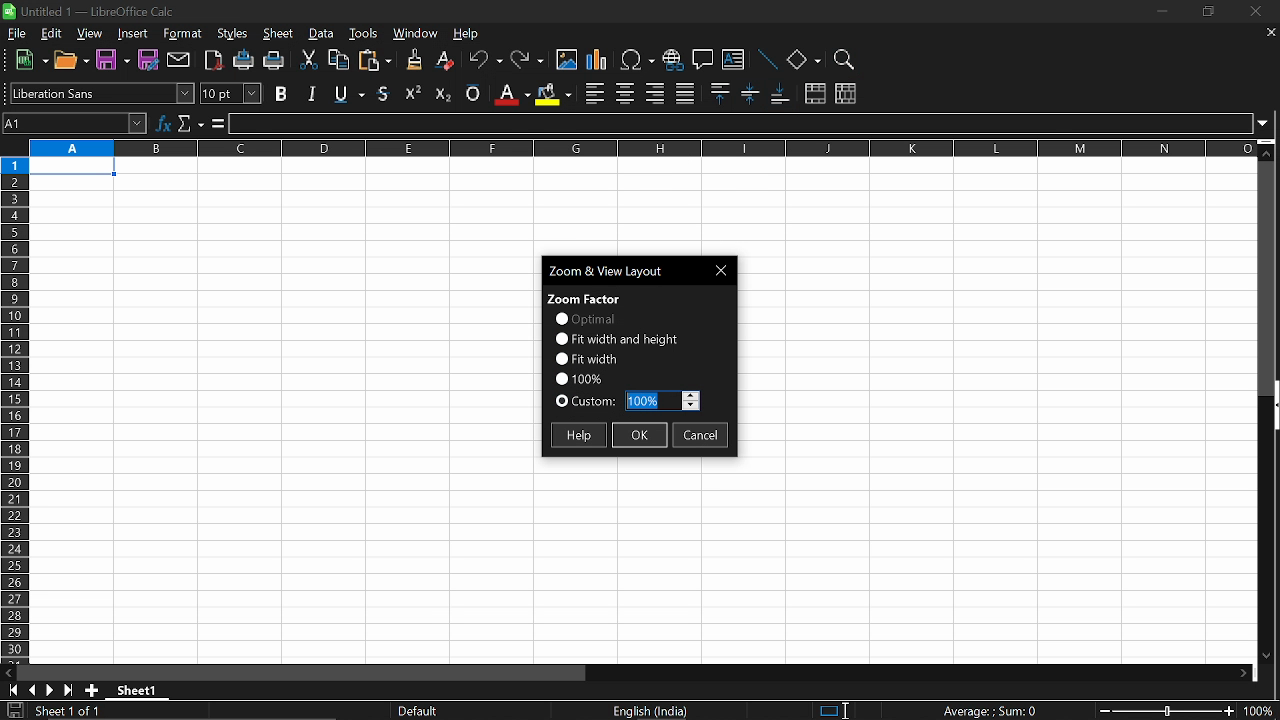  What do you see at coordinates (625, 94) in the screenshot?
I see `align center` at bounding box center [625, 94].